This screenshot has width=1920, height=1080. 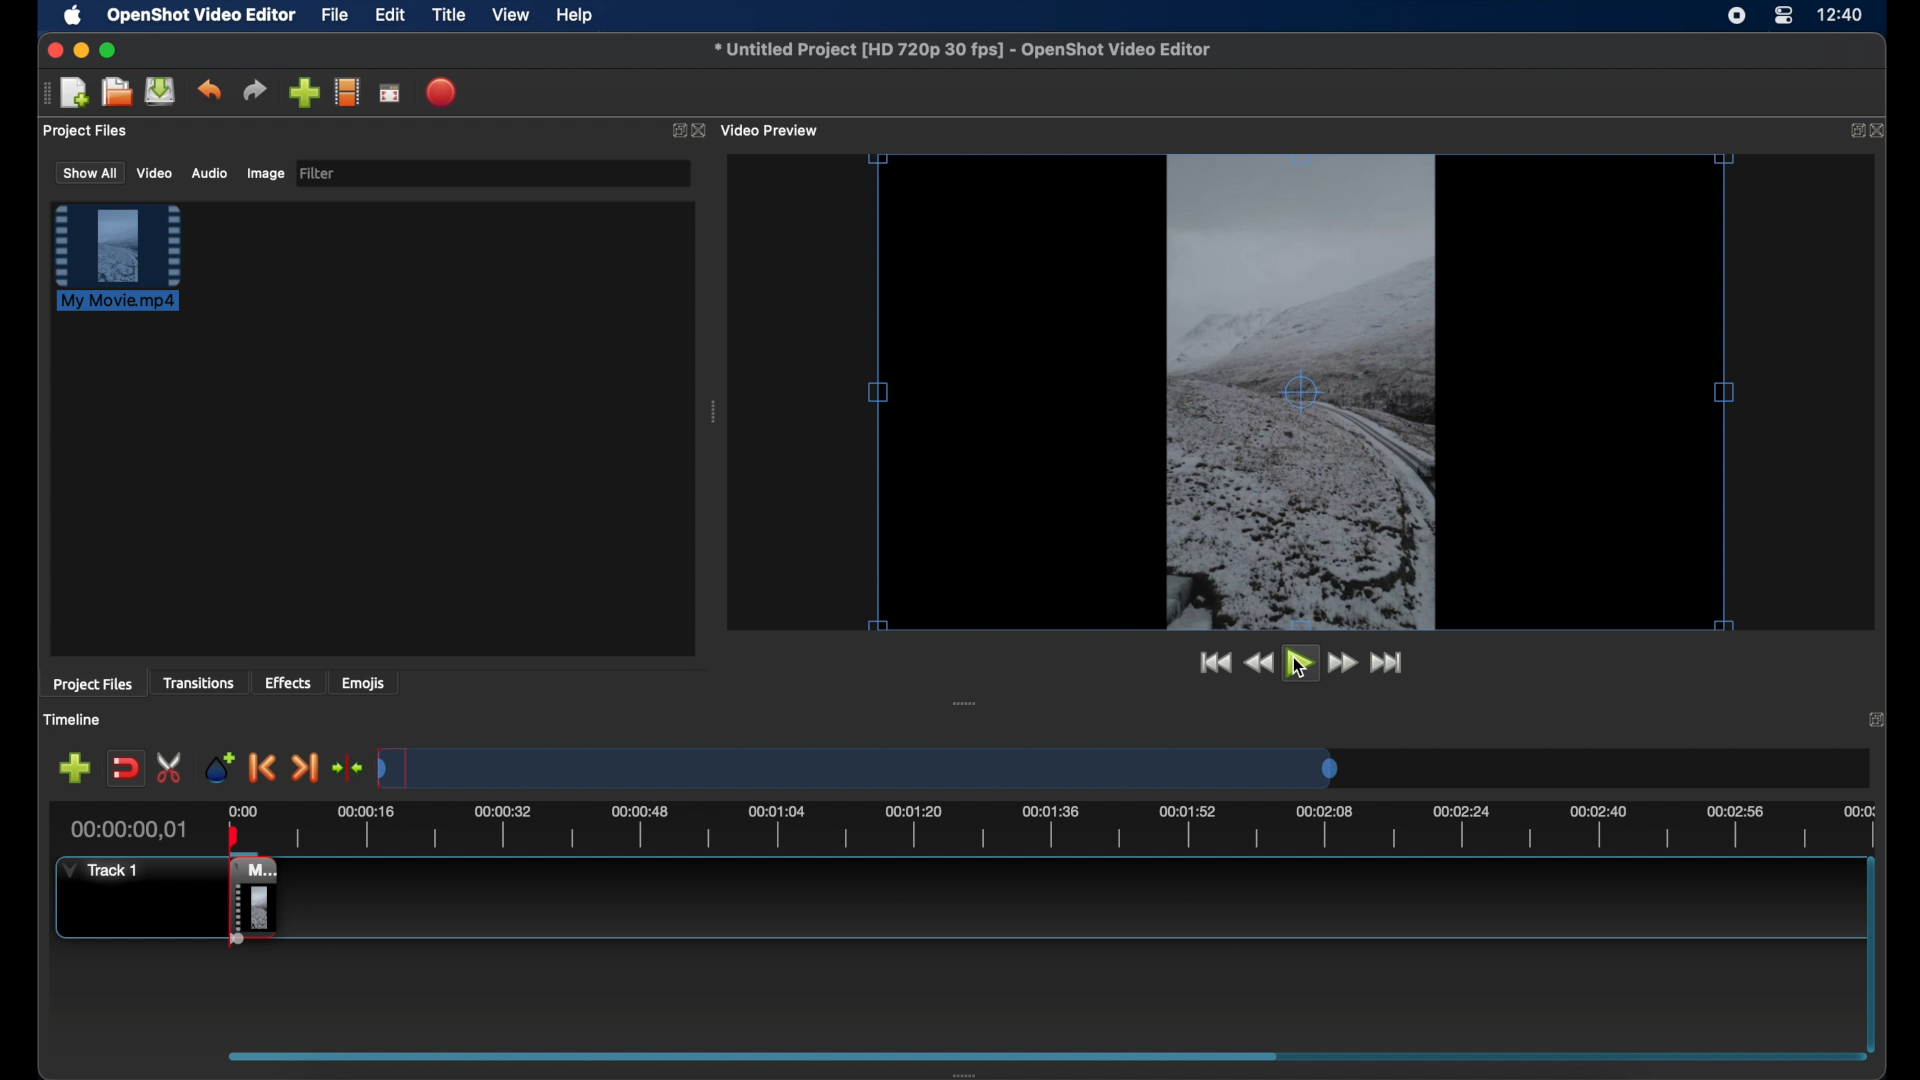 I want to click on file name, so click(x=962, y=49).